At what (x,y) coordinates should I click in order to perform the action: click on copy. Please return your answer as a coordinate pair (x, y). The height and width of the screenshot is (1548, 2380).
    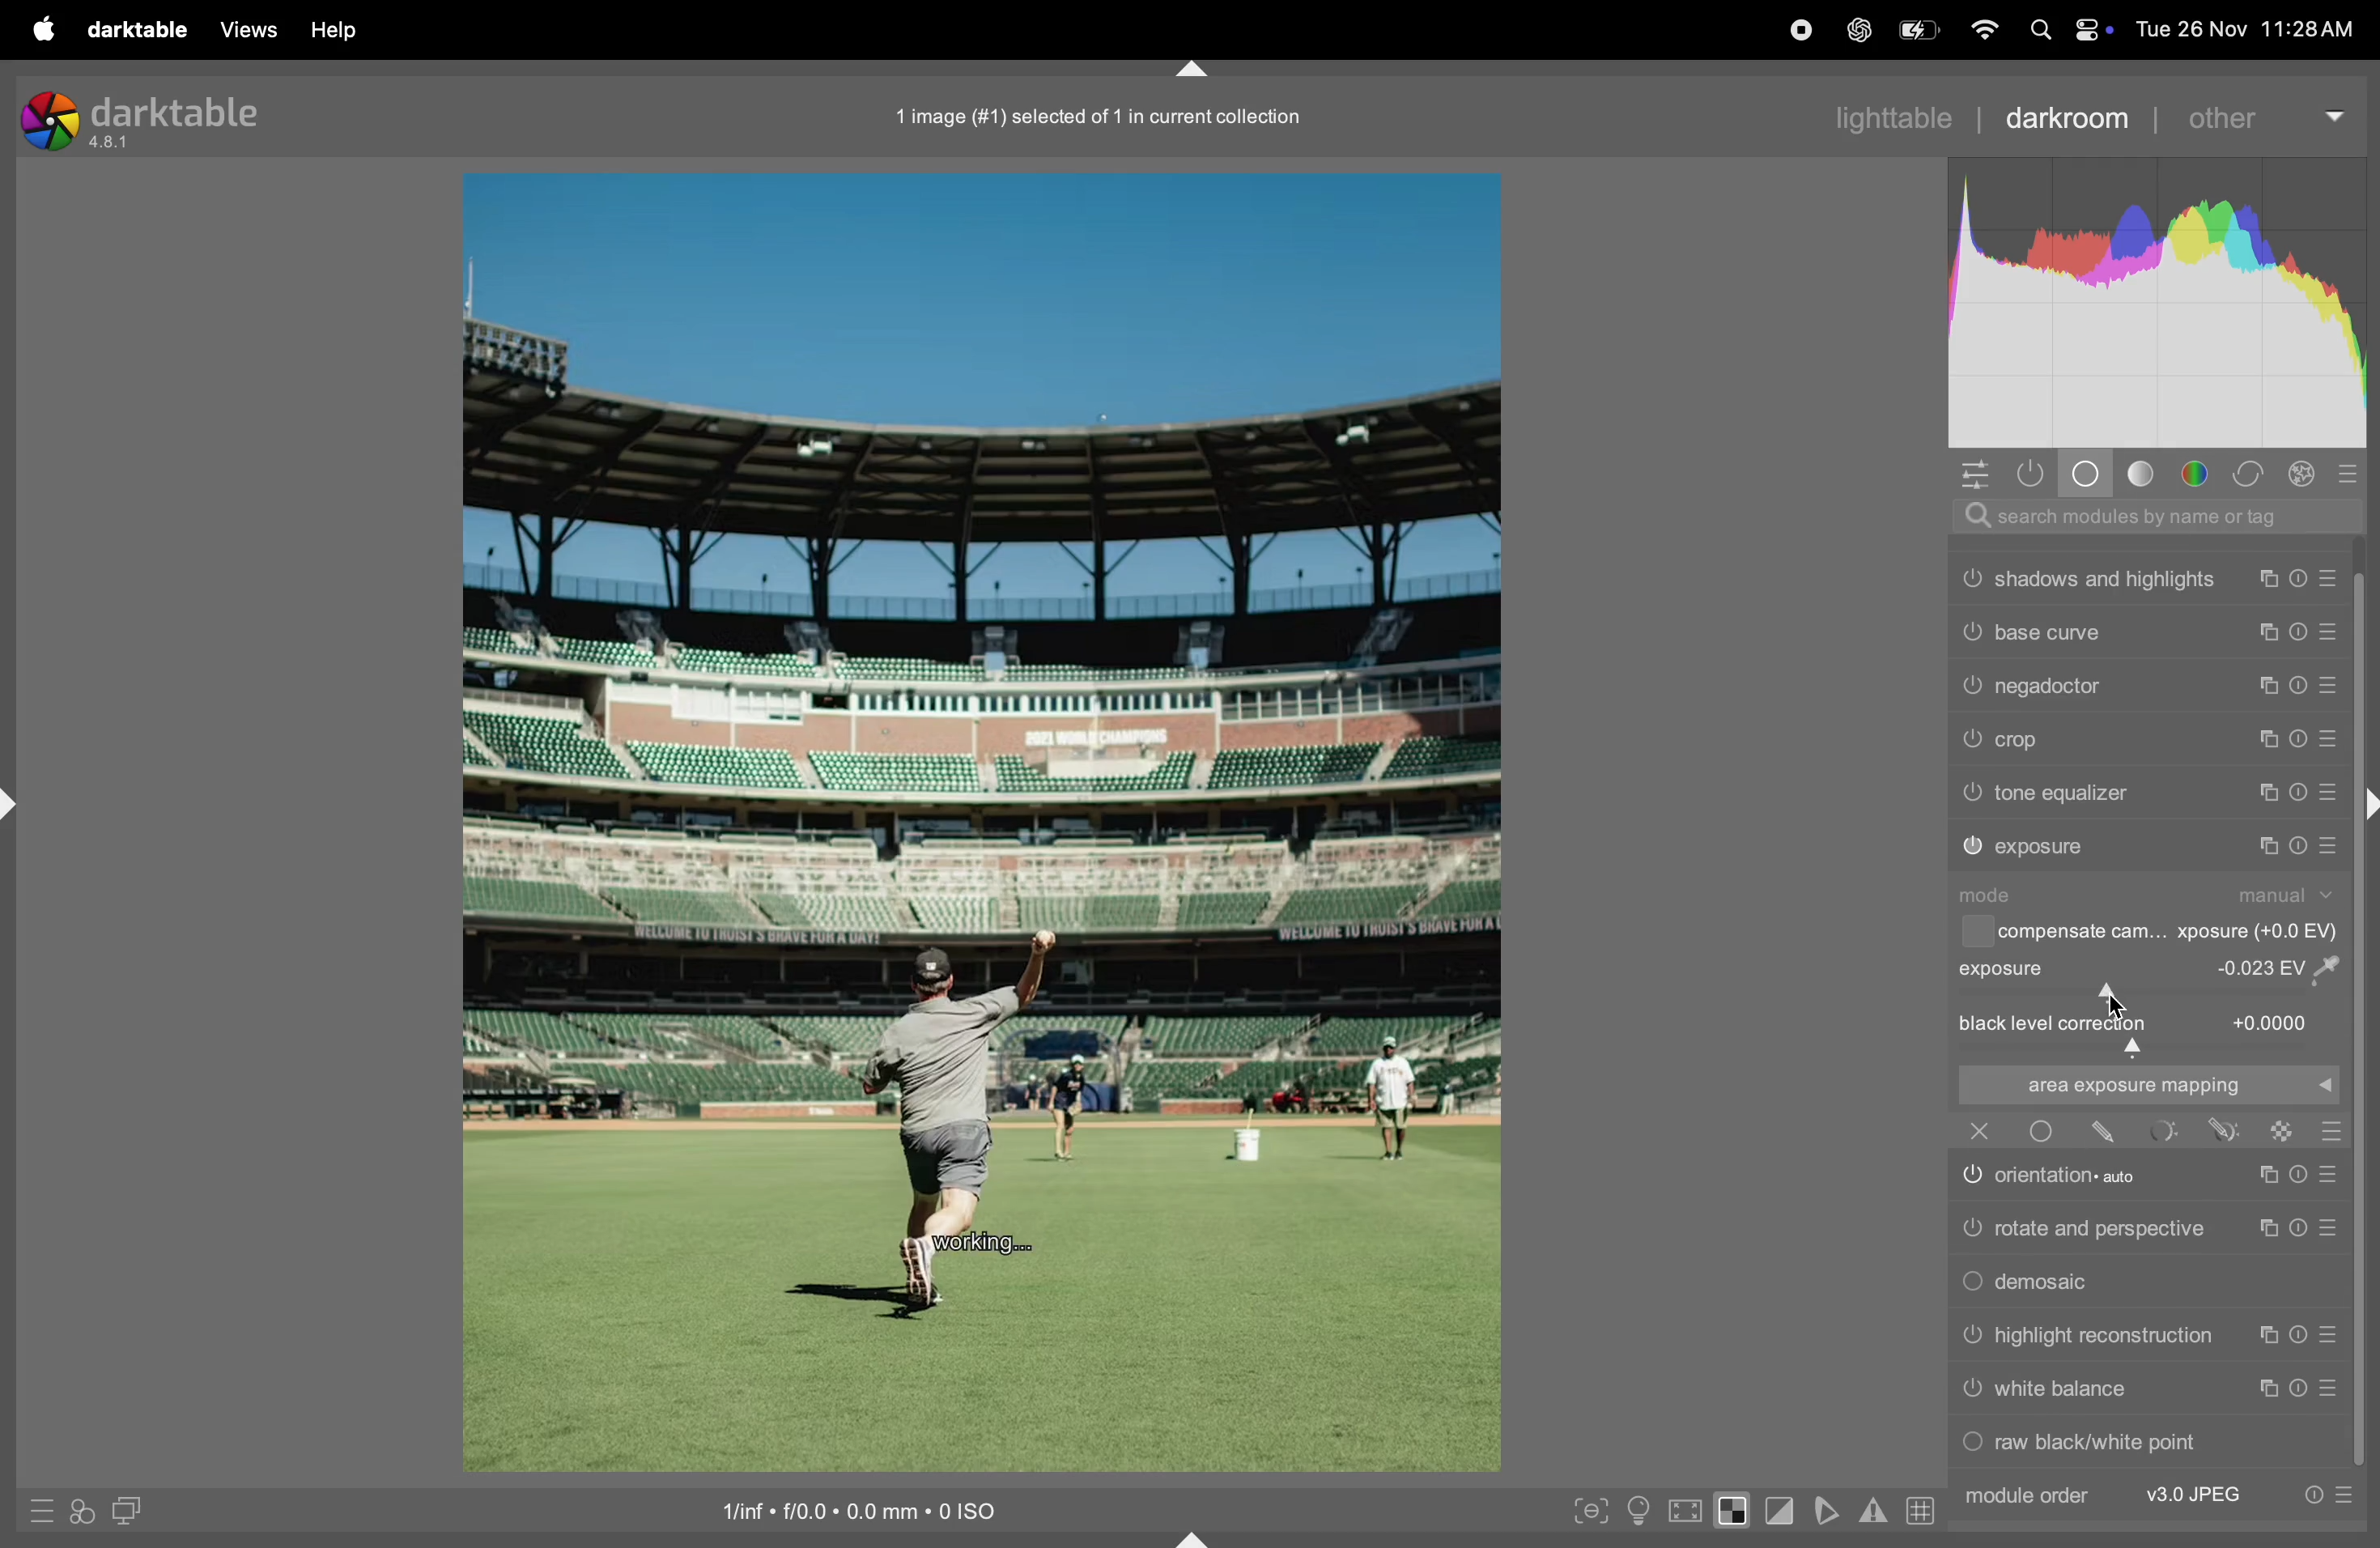
    Looking at the image, I should click on (2272, 686).